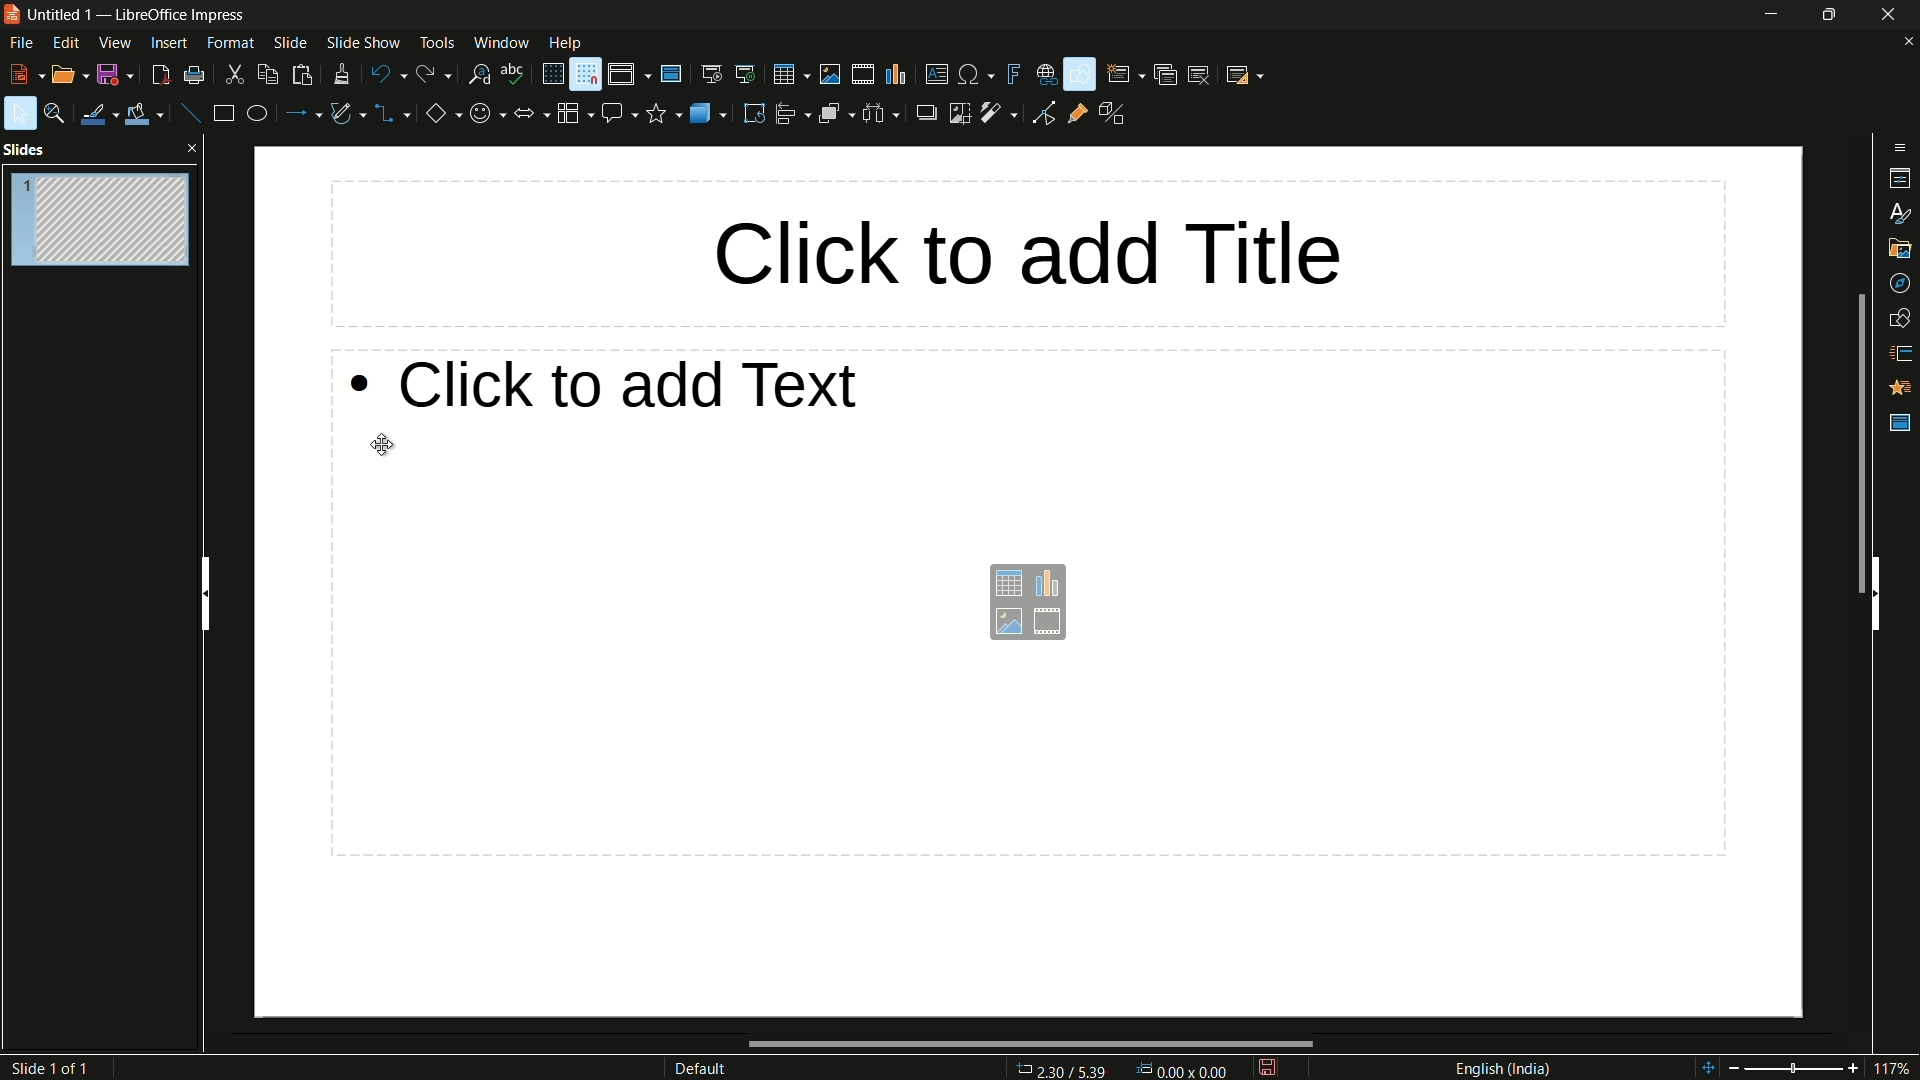 Image resolution: width=1920 pixels, height=1080 pixels. What do you see at coordinates (1897, 281) in the screenshot?
I see `navigator` at bounding box center [1897, 281].